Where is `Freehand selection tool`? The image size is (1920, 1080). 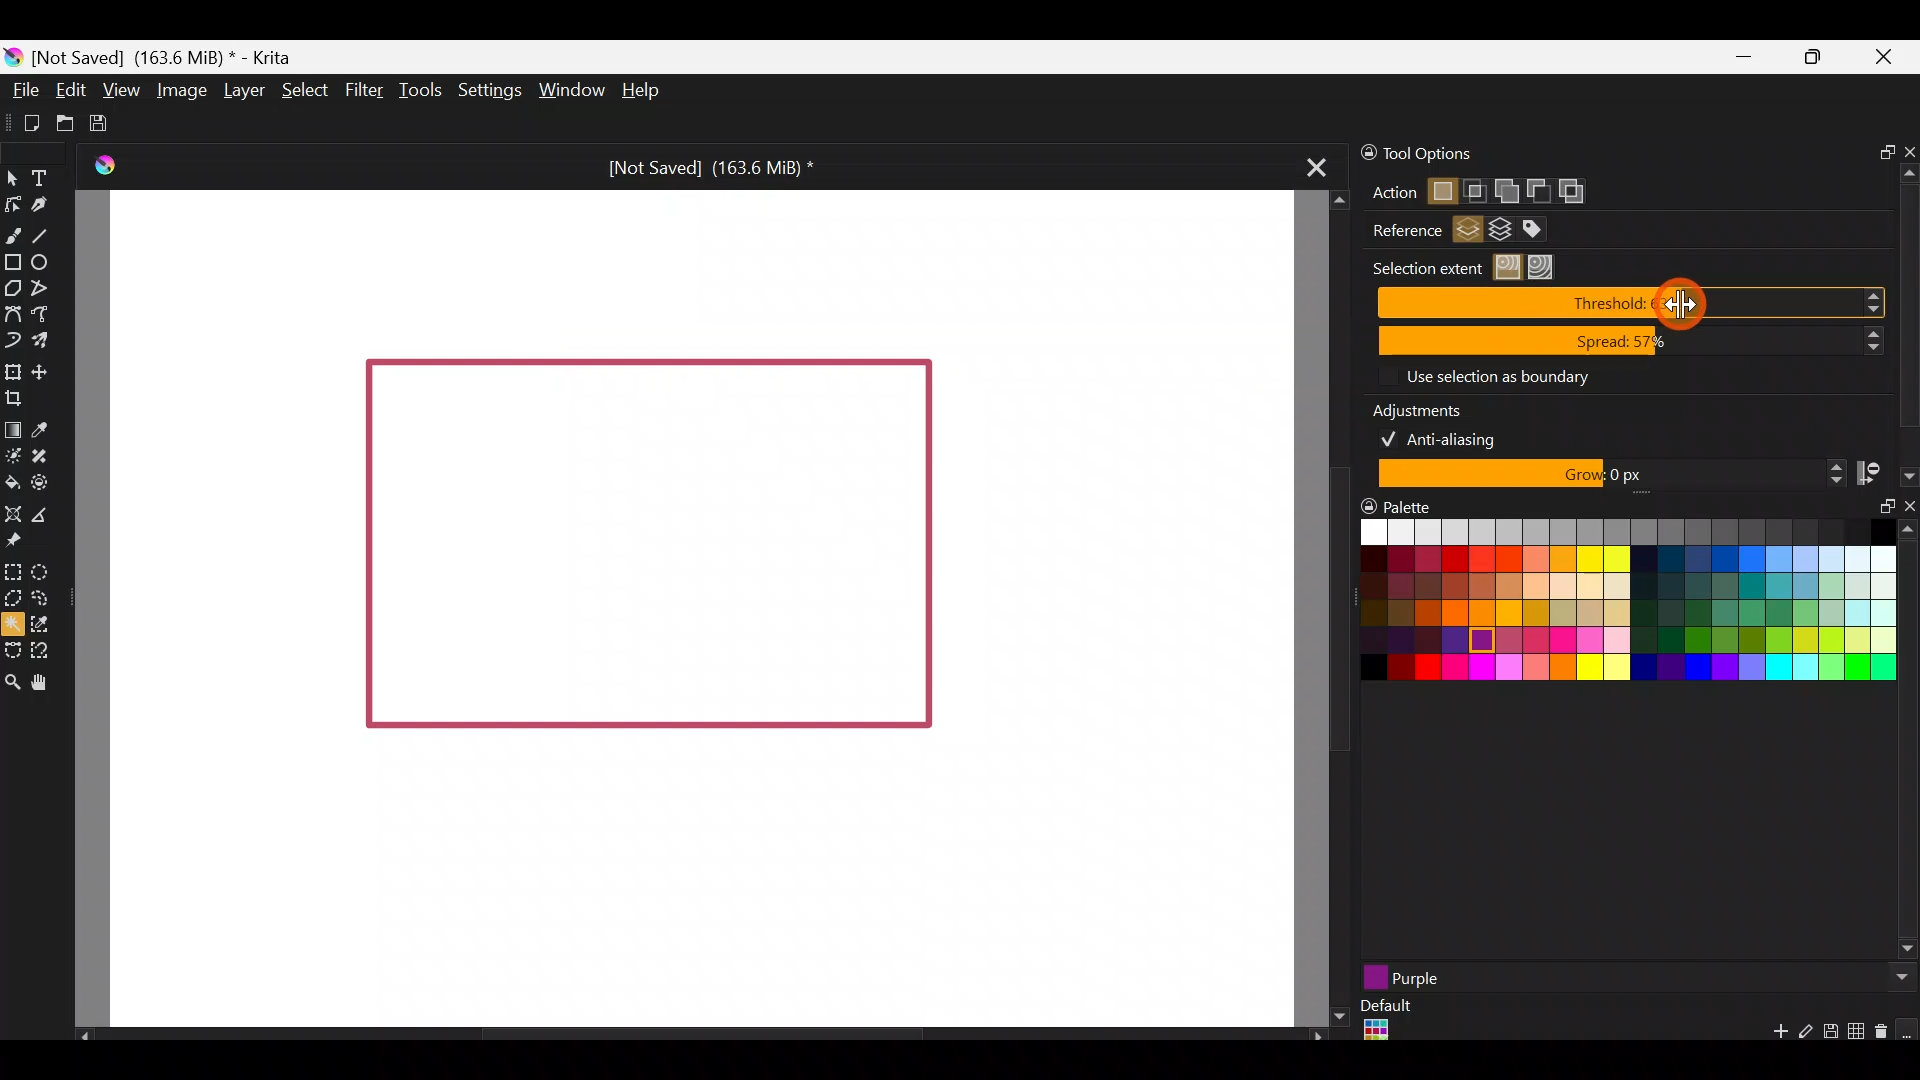
Freehand selection tool is located at coordinates (42, 596).